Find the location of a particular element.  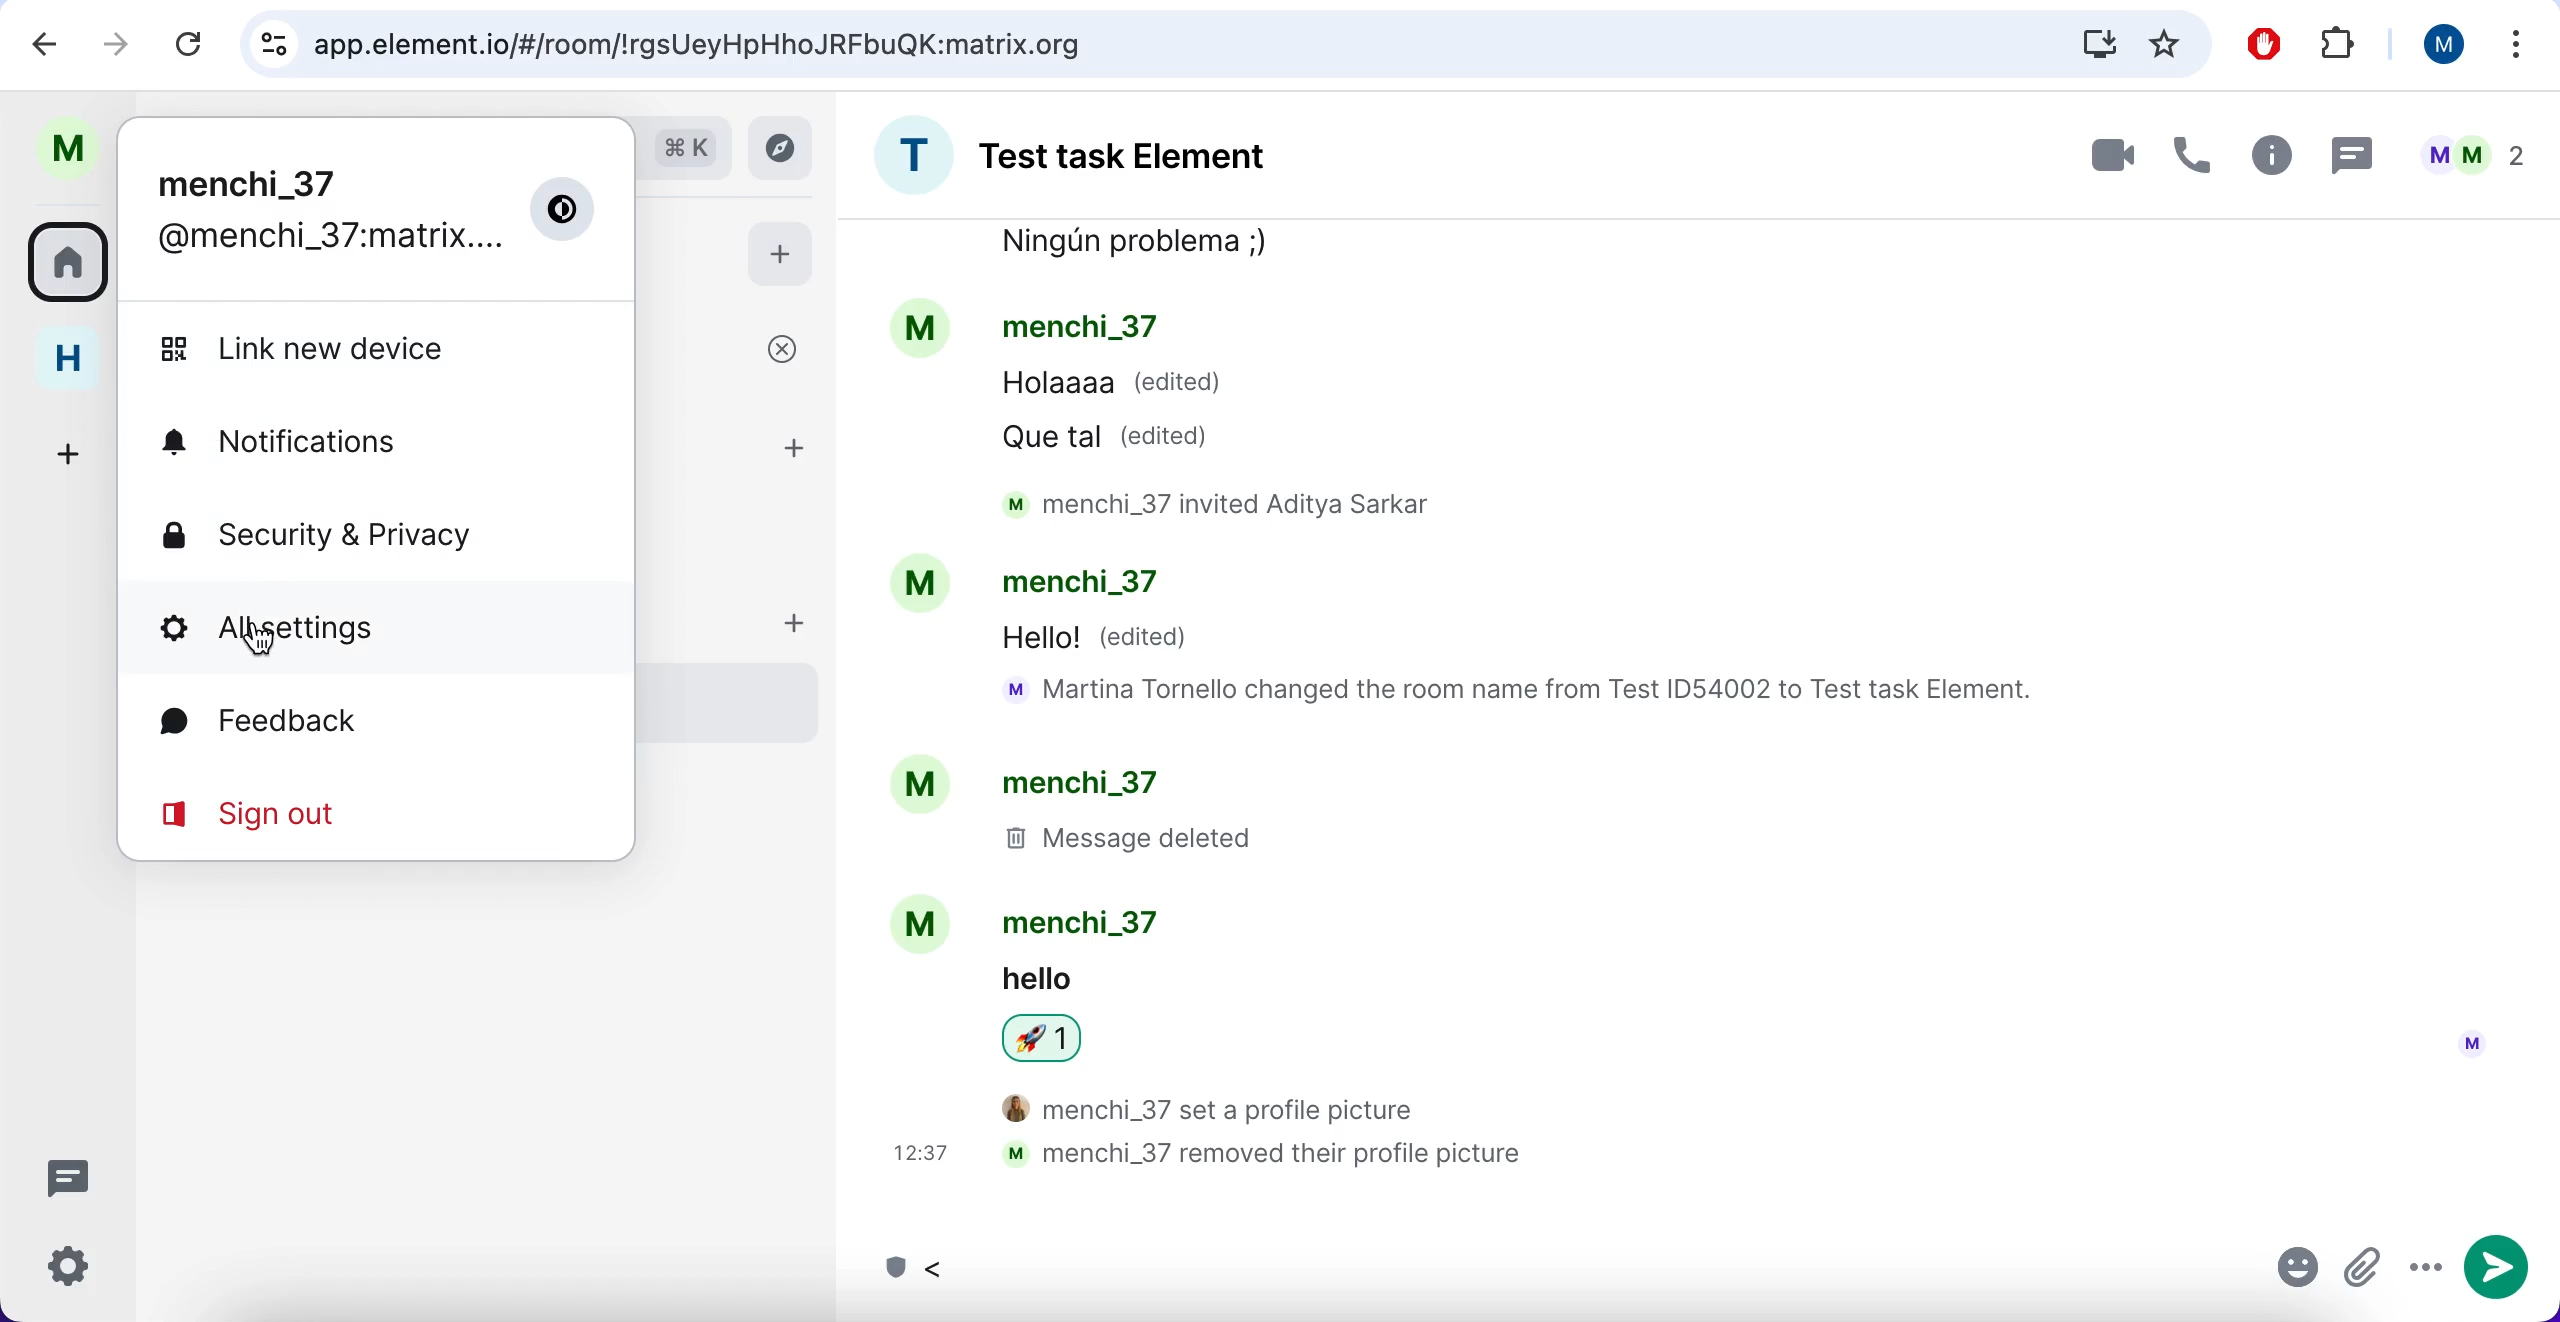

 is located at coordinates (1540, 1277).